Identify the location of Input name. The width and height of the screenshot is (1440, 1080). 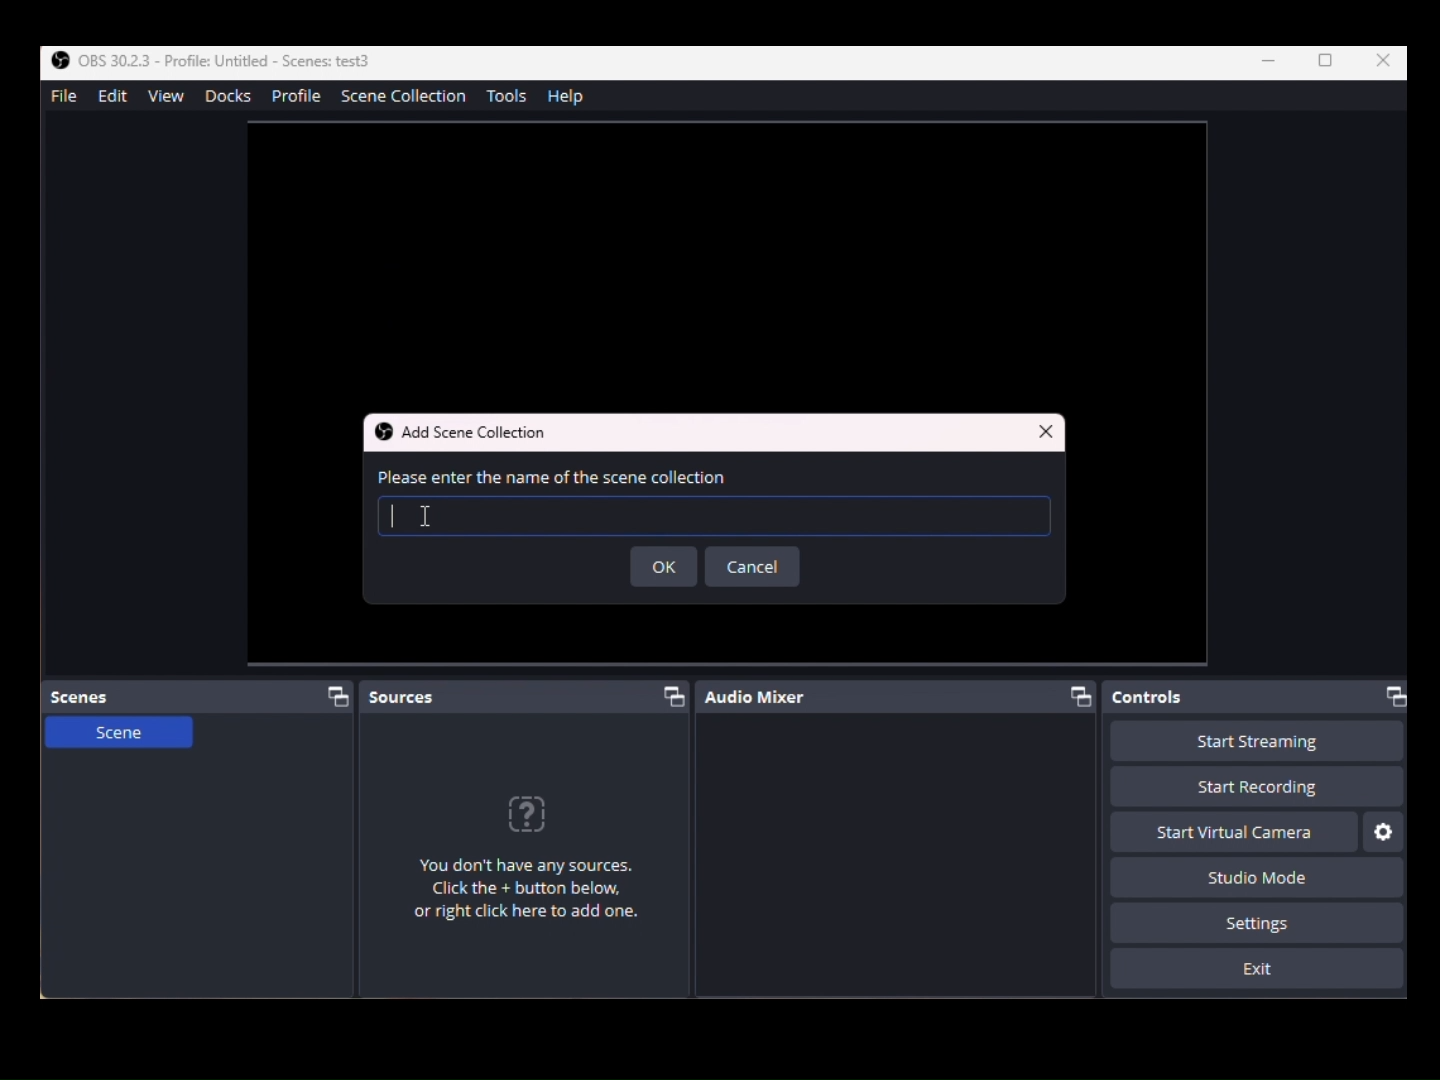
(710, 518).